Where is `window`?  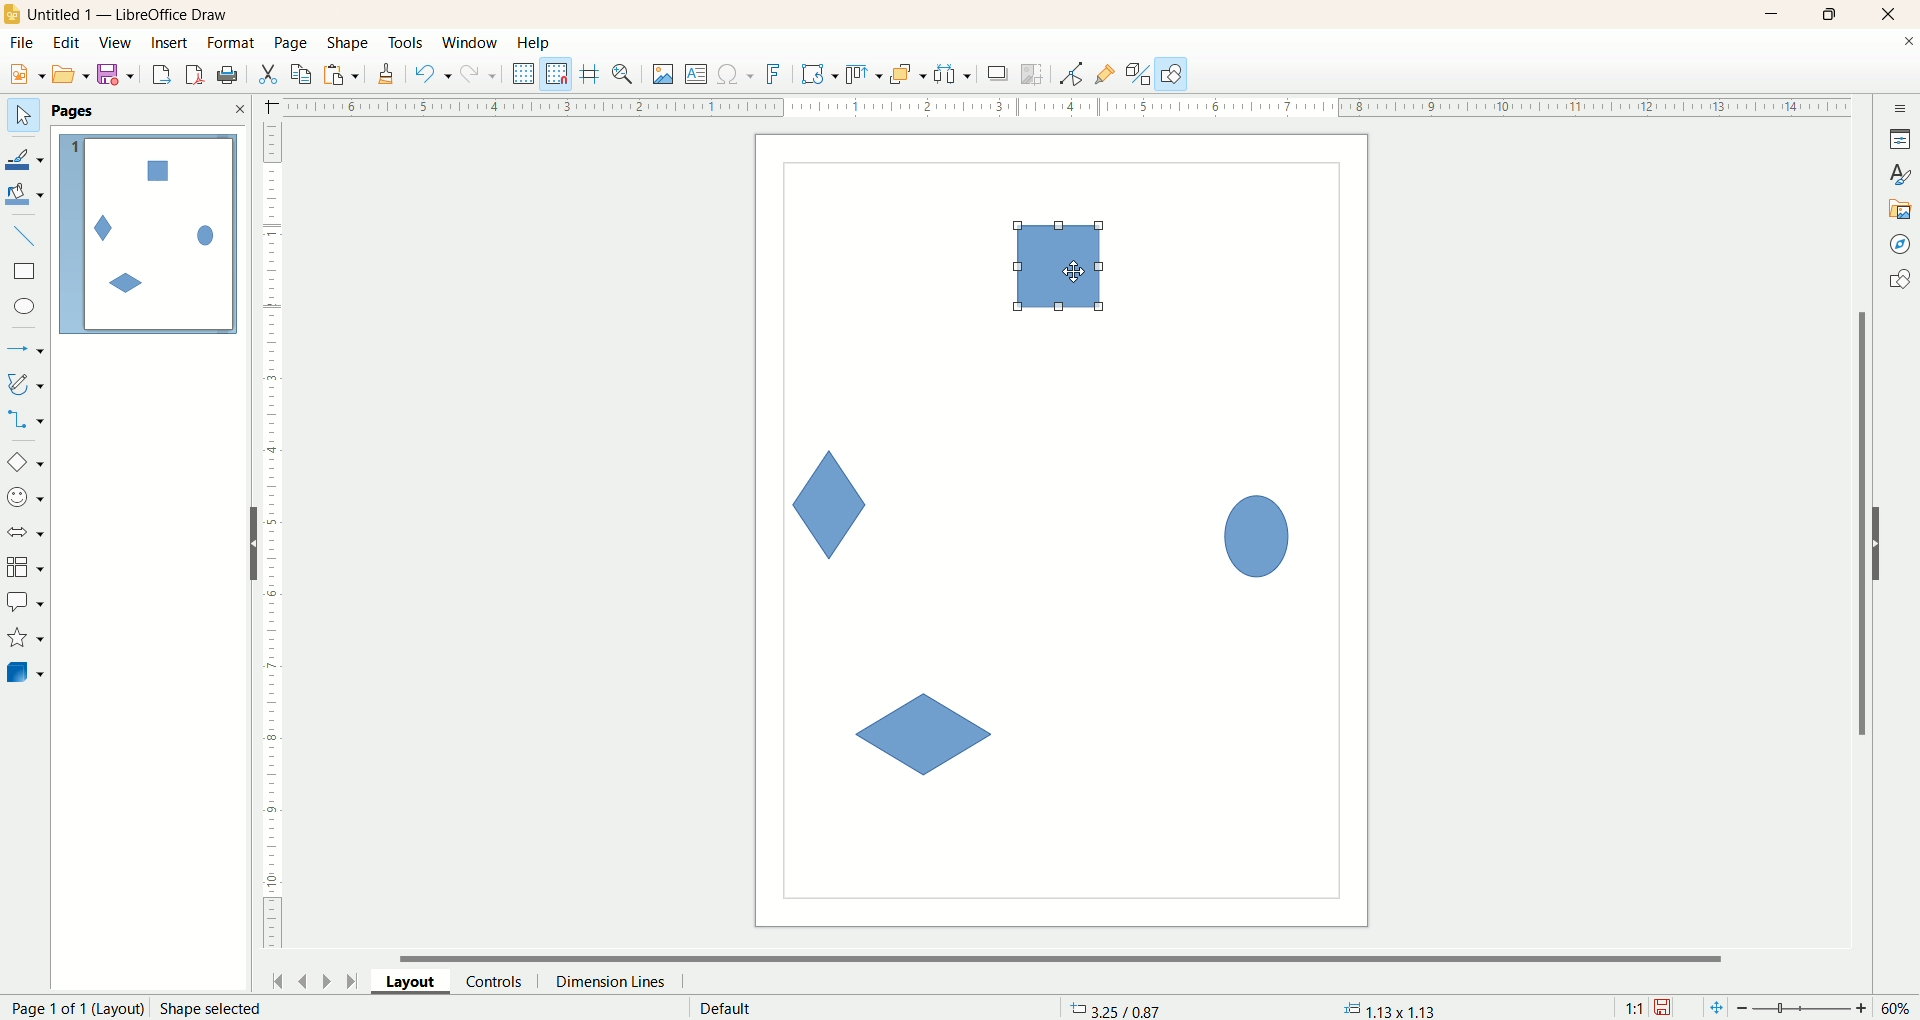 window is located at coordinates (475, 44).